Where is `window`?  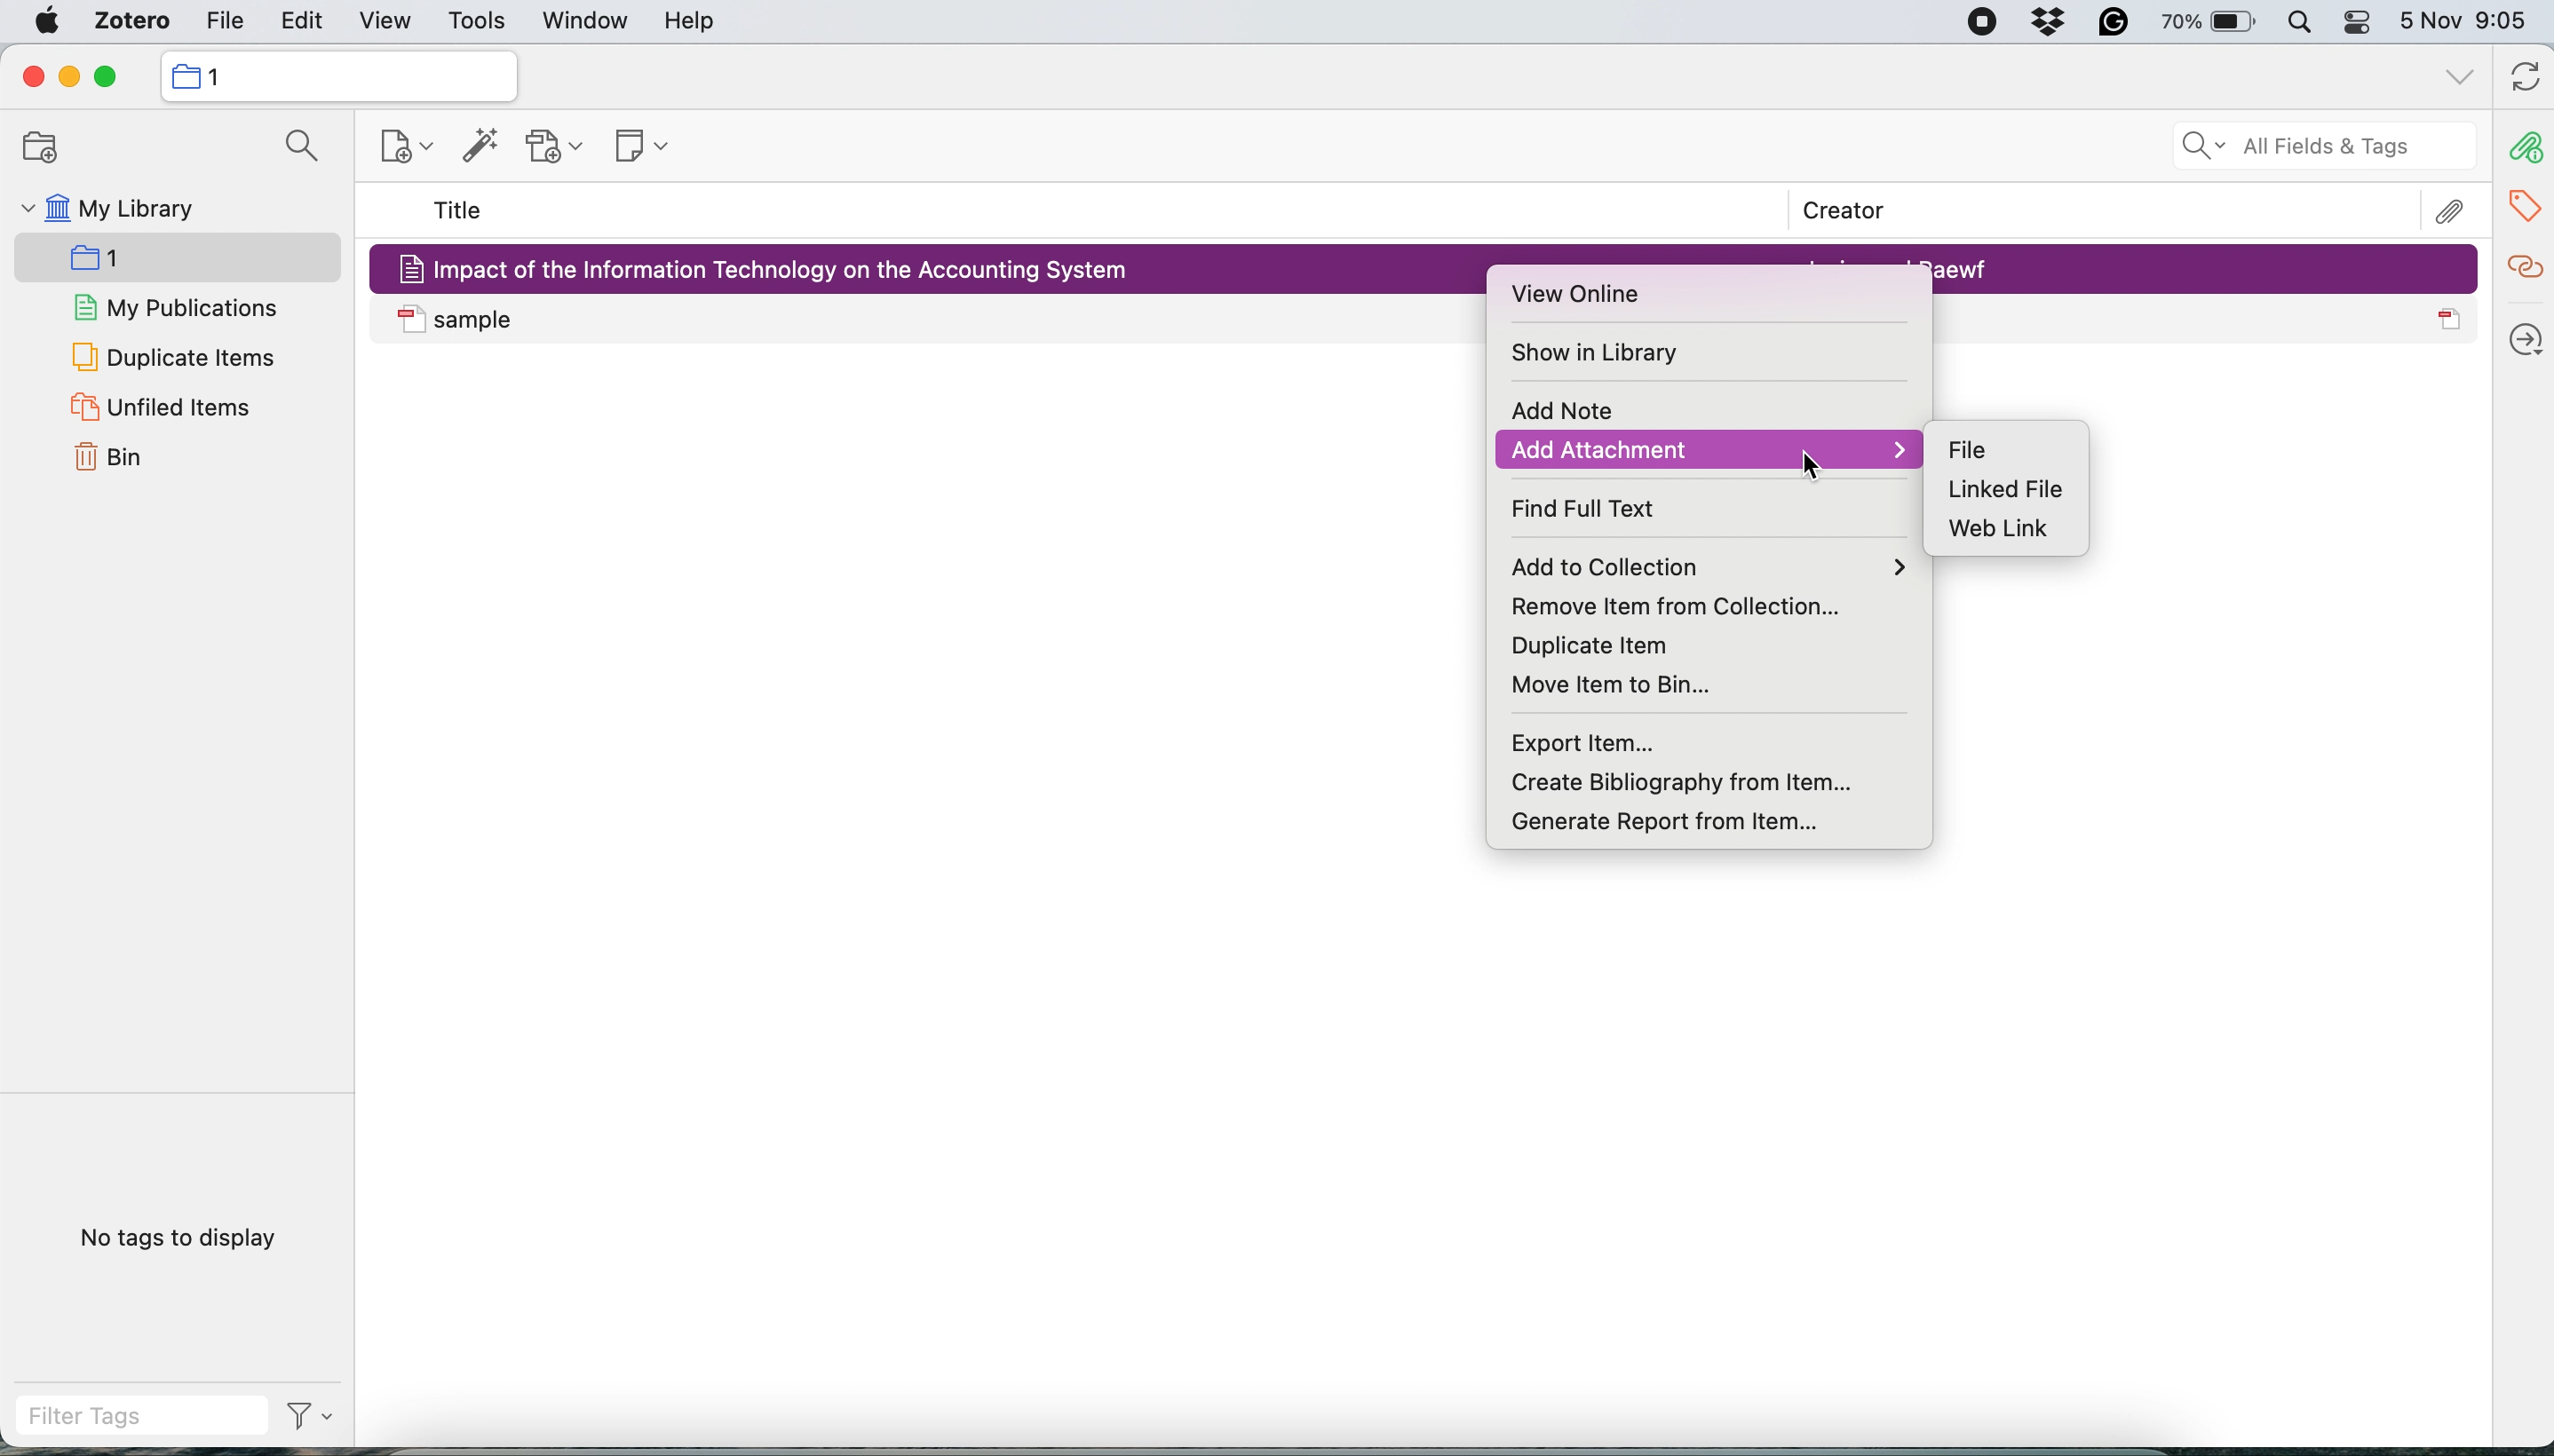
window is located at coordinates (582, 23).